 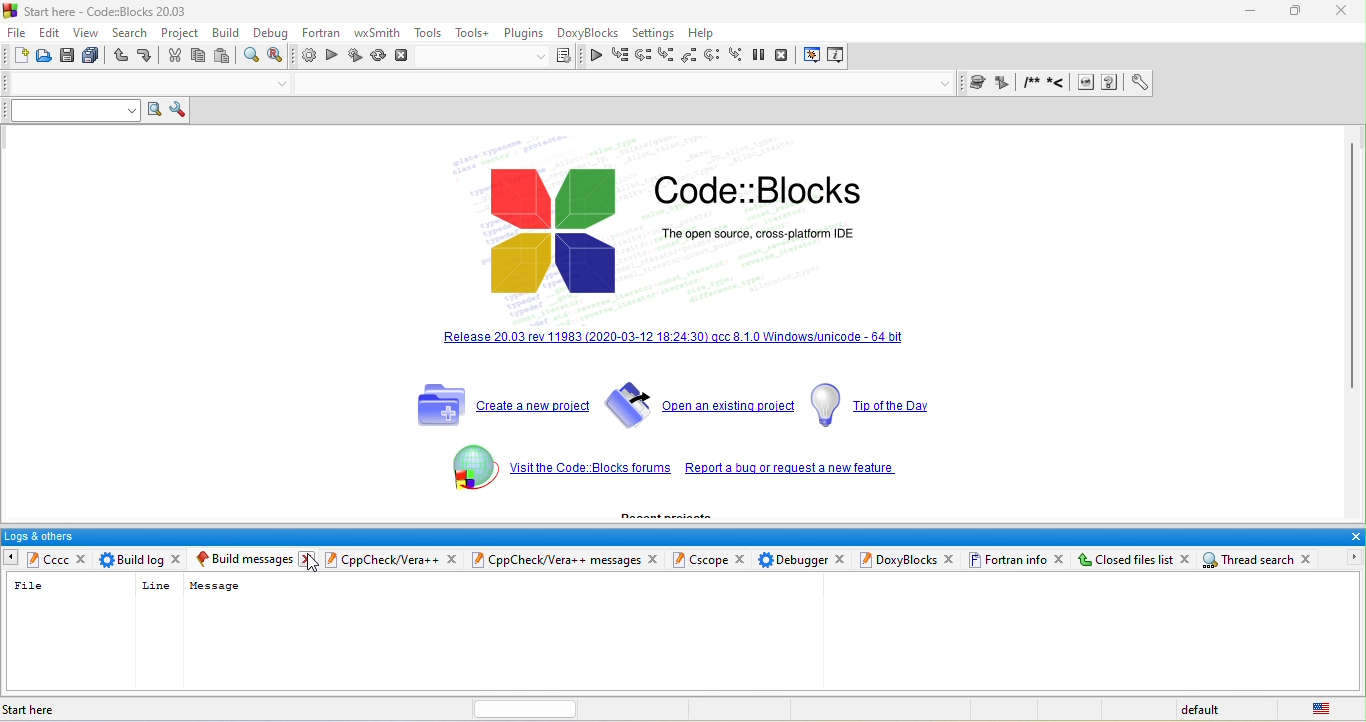 I want to click on tip of the day, so click(x=870, y=404).